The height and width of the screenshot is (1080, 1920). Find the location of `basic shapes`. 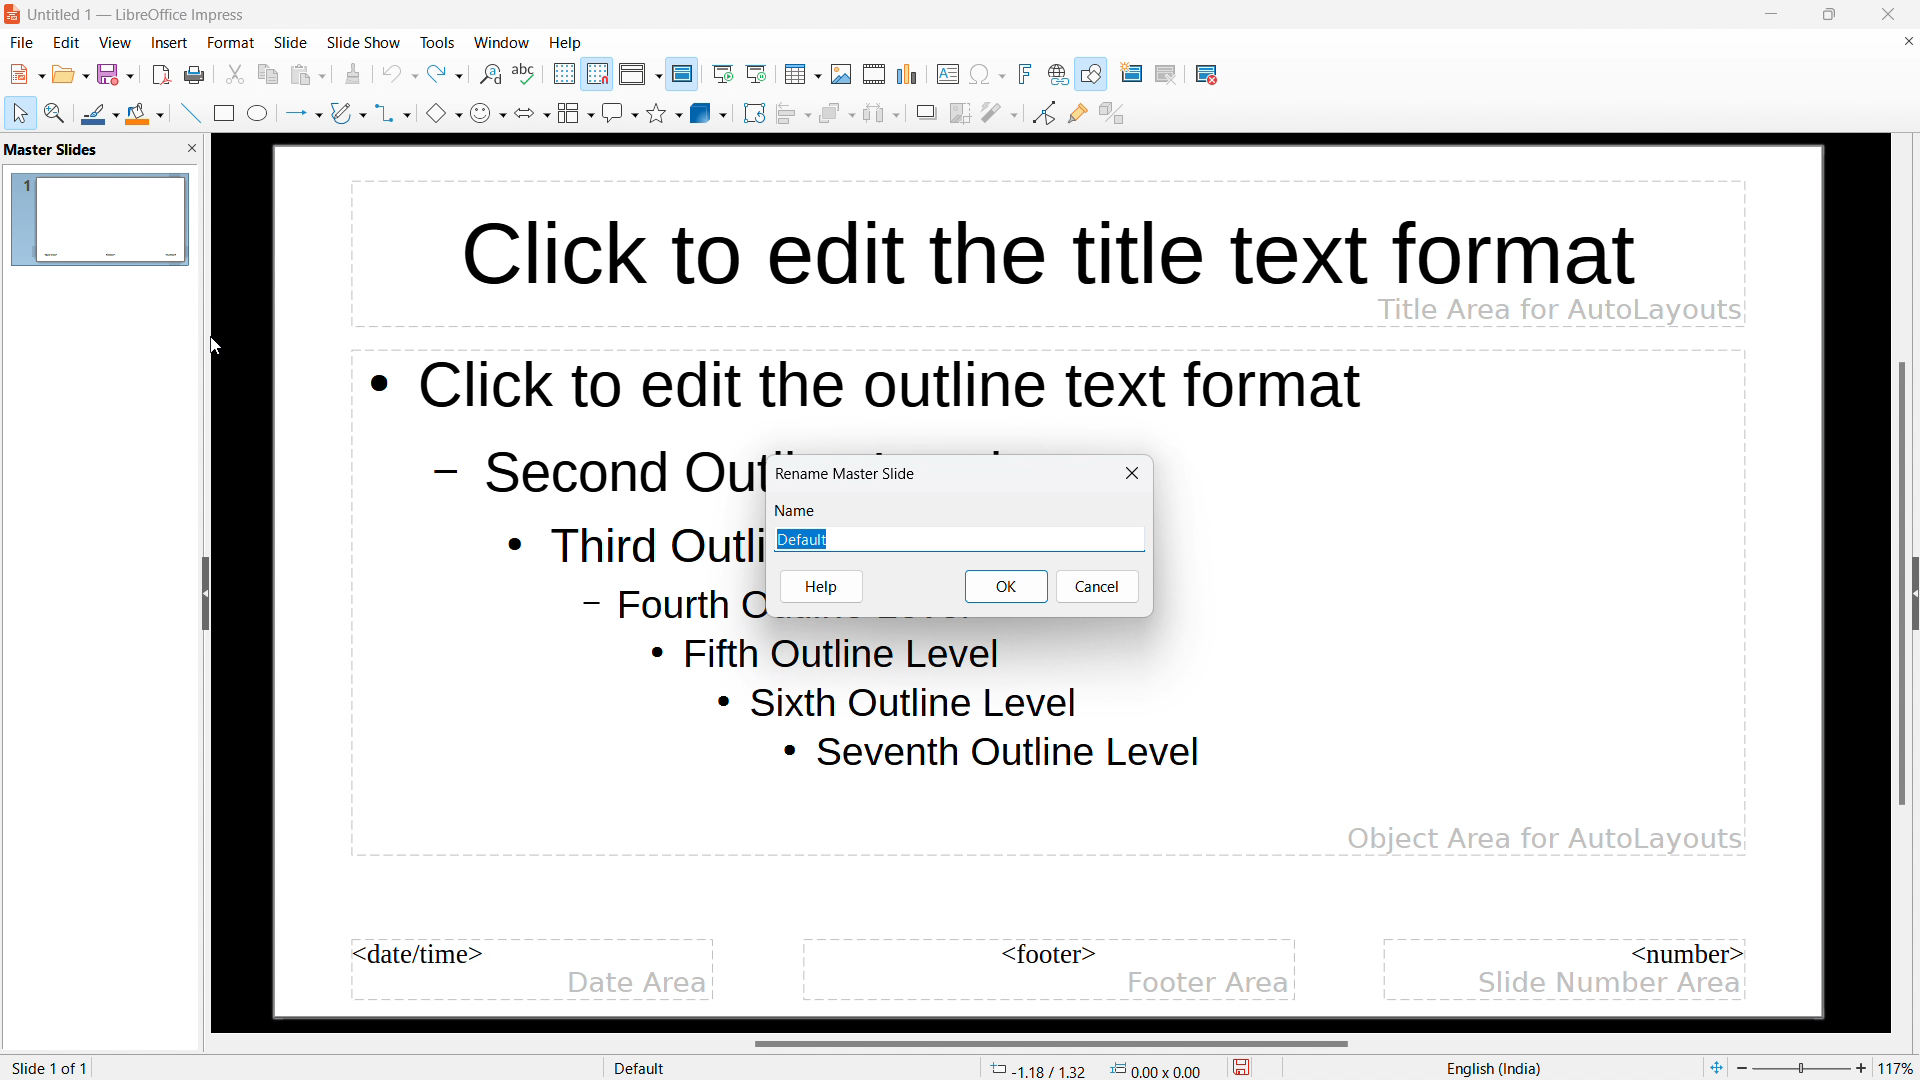

basic shapes is located at coordinates (444, 112).